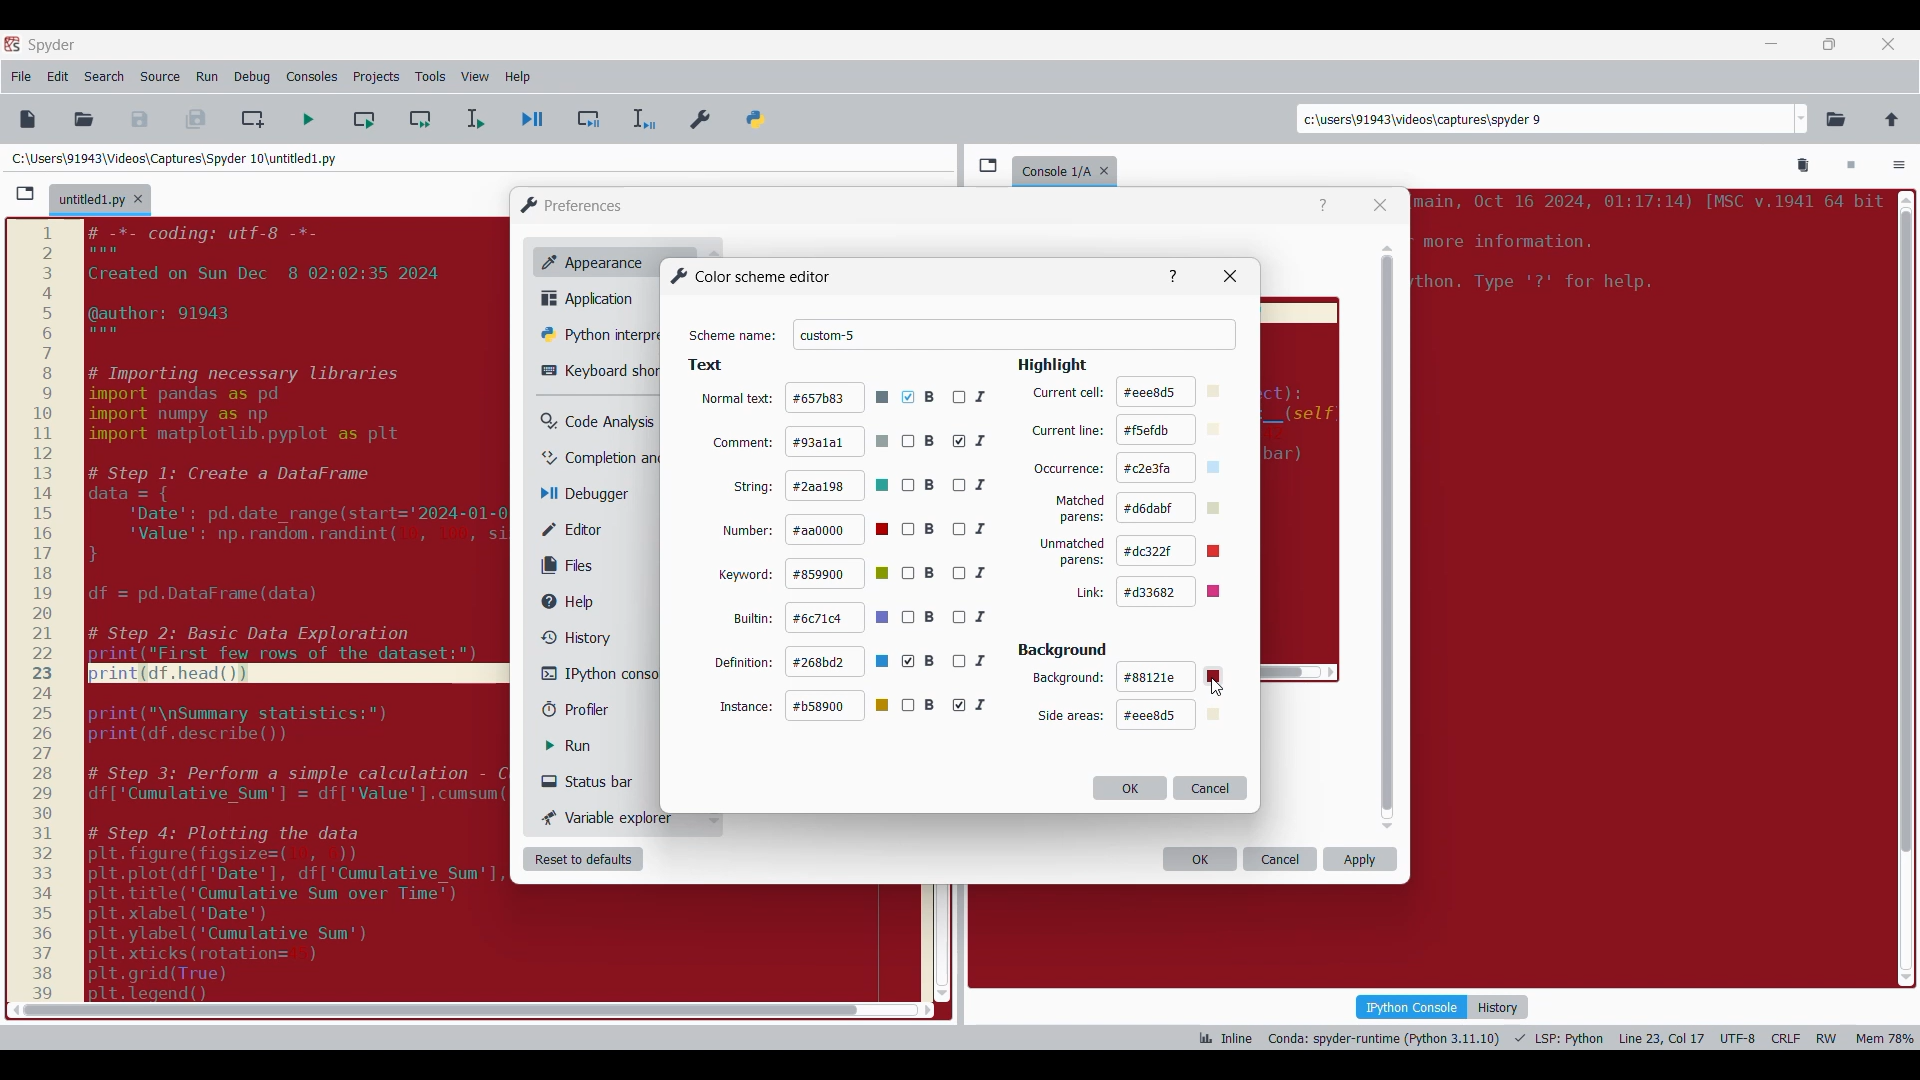 Image resolution: width=1920 pixels, height=1080 pixels. I want to click on occurrence, so click(1069, 470).